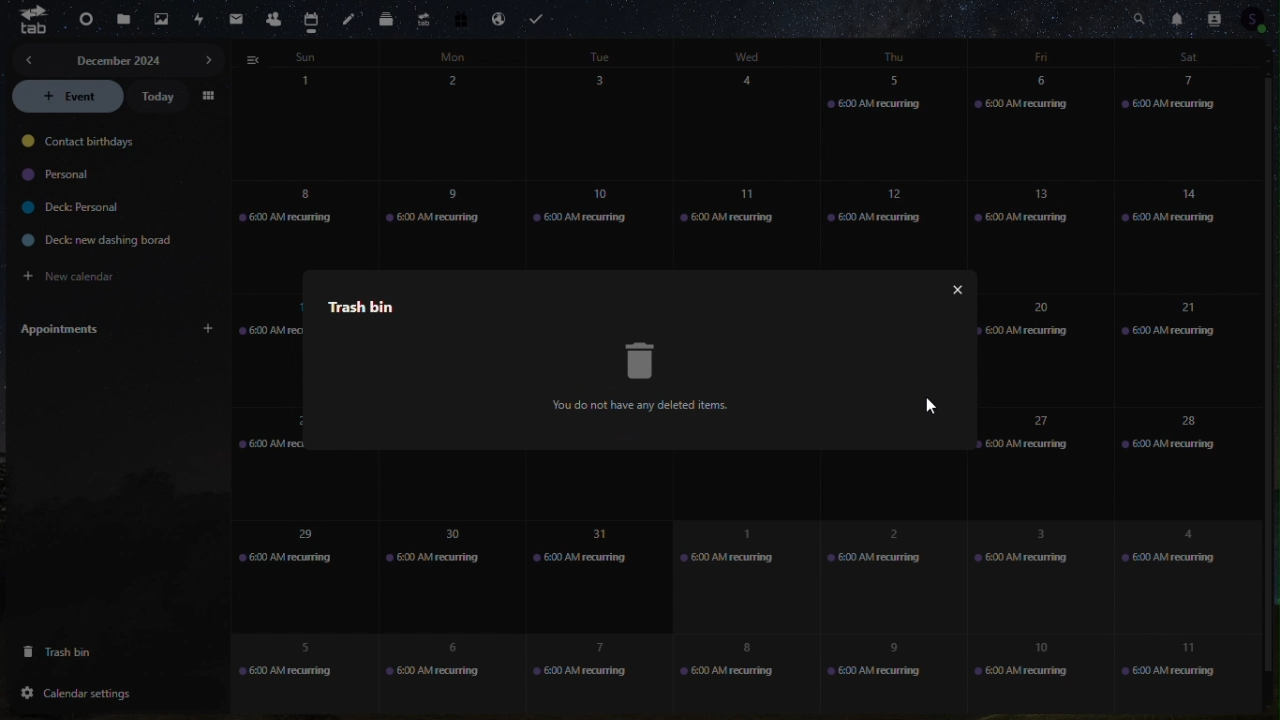 This screenshot has height=720, width=1280. What do you see at coordinates (79, 20) in the screenshot?
I see `dashboard` at bounding box center [79, 20].